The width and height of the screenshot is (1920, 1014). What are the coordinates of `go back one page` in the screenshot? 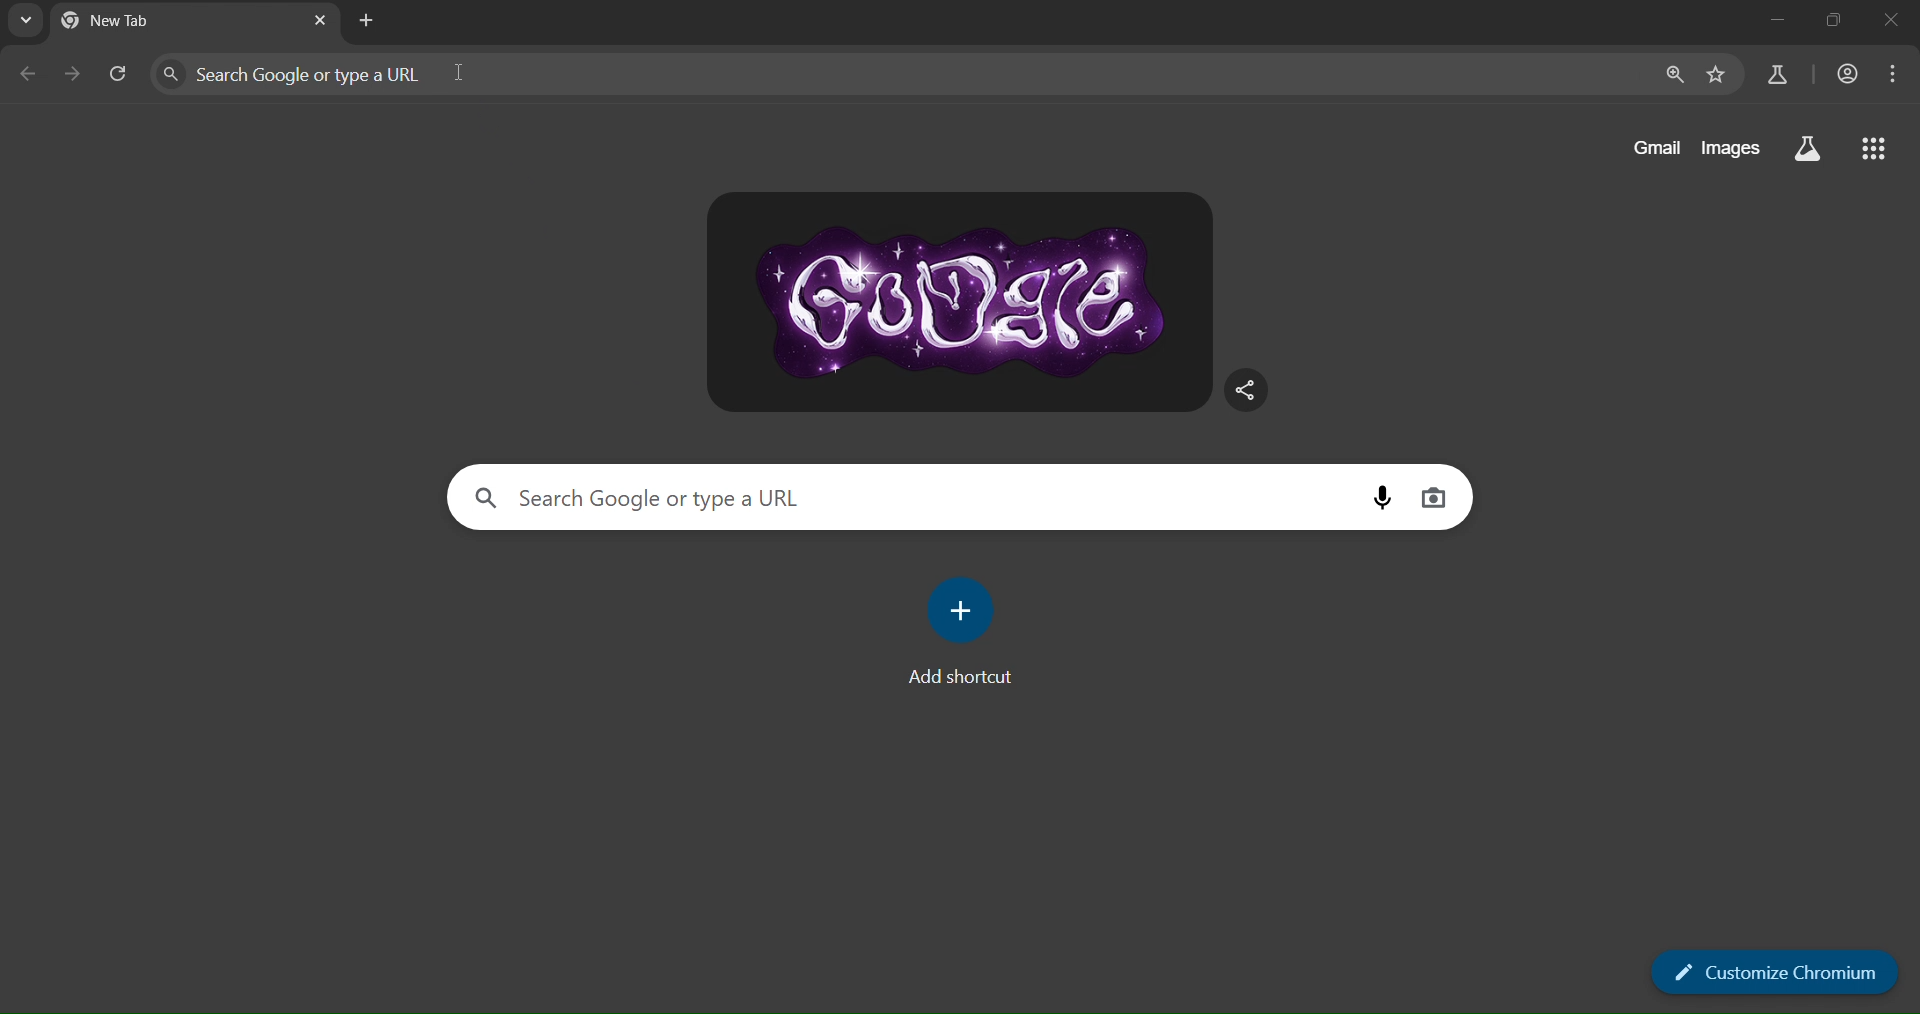 It's located at (29, 75).